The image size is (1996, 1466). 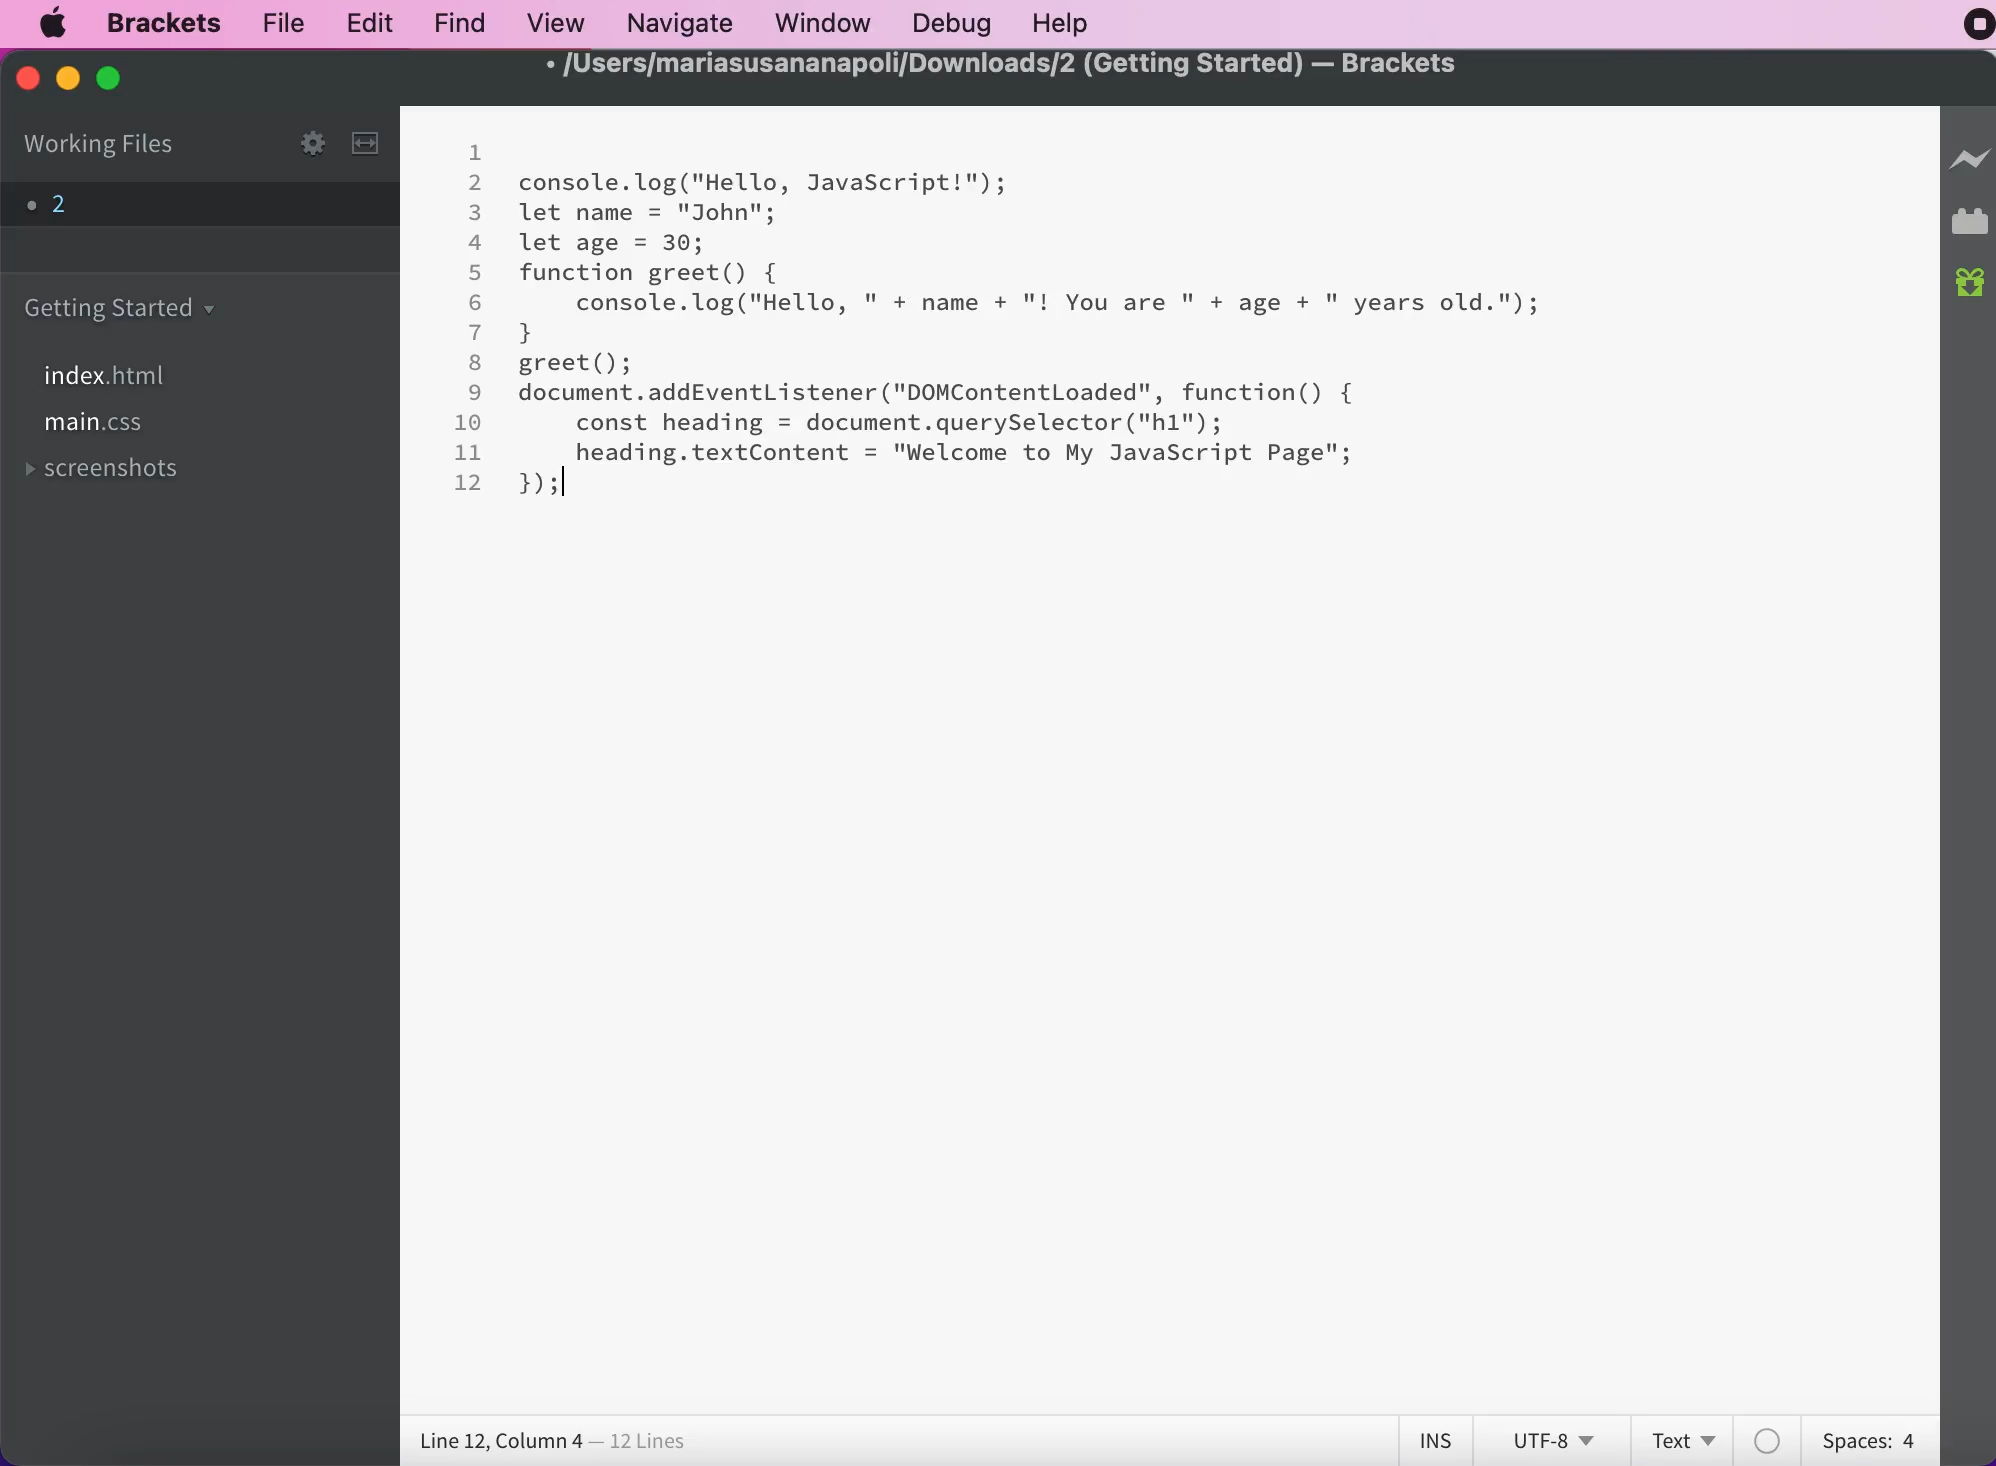 I want to click on 2, so click(x=477, y=184).